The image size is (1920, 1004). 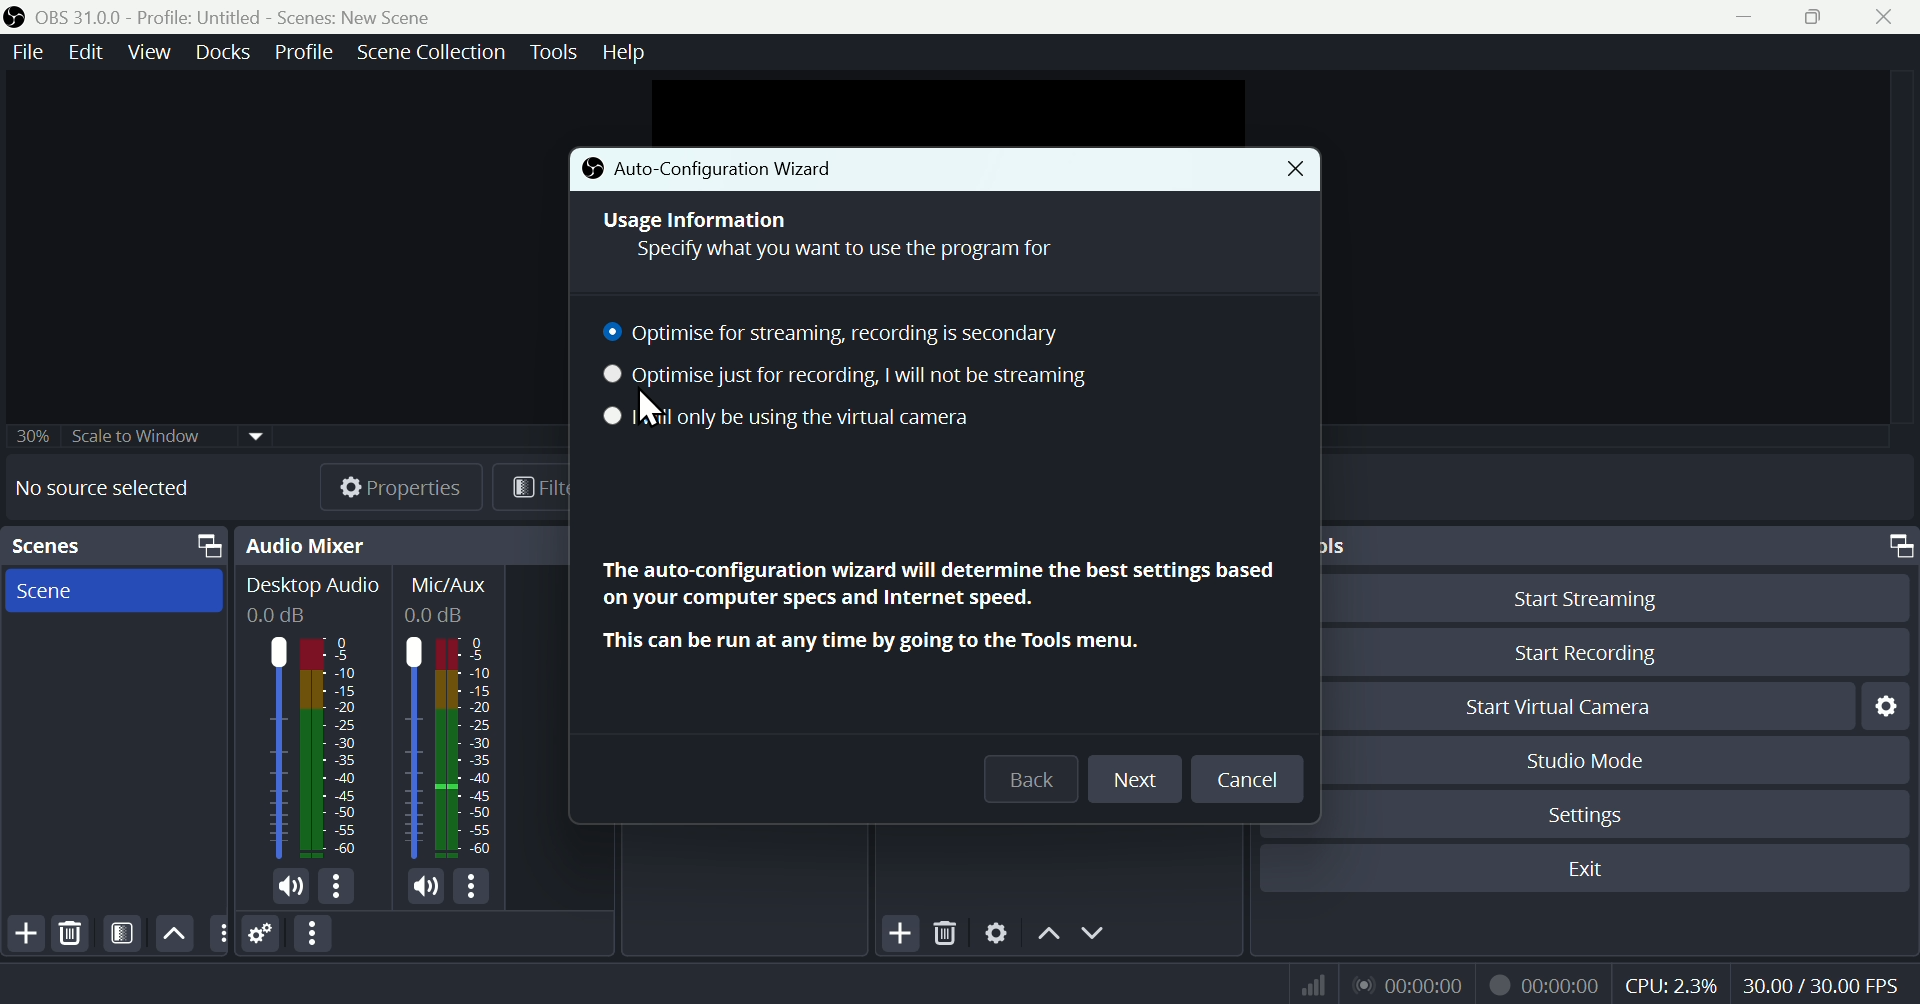 What do you see at coordinates (845, 420) in the screenshot?
I see `only be using the virtual camera` at bounding box center [845, 420].